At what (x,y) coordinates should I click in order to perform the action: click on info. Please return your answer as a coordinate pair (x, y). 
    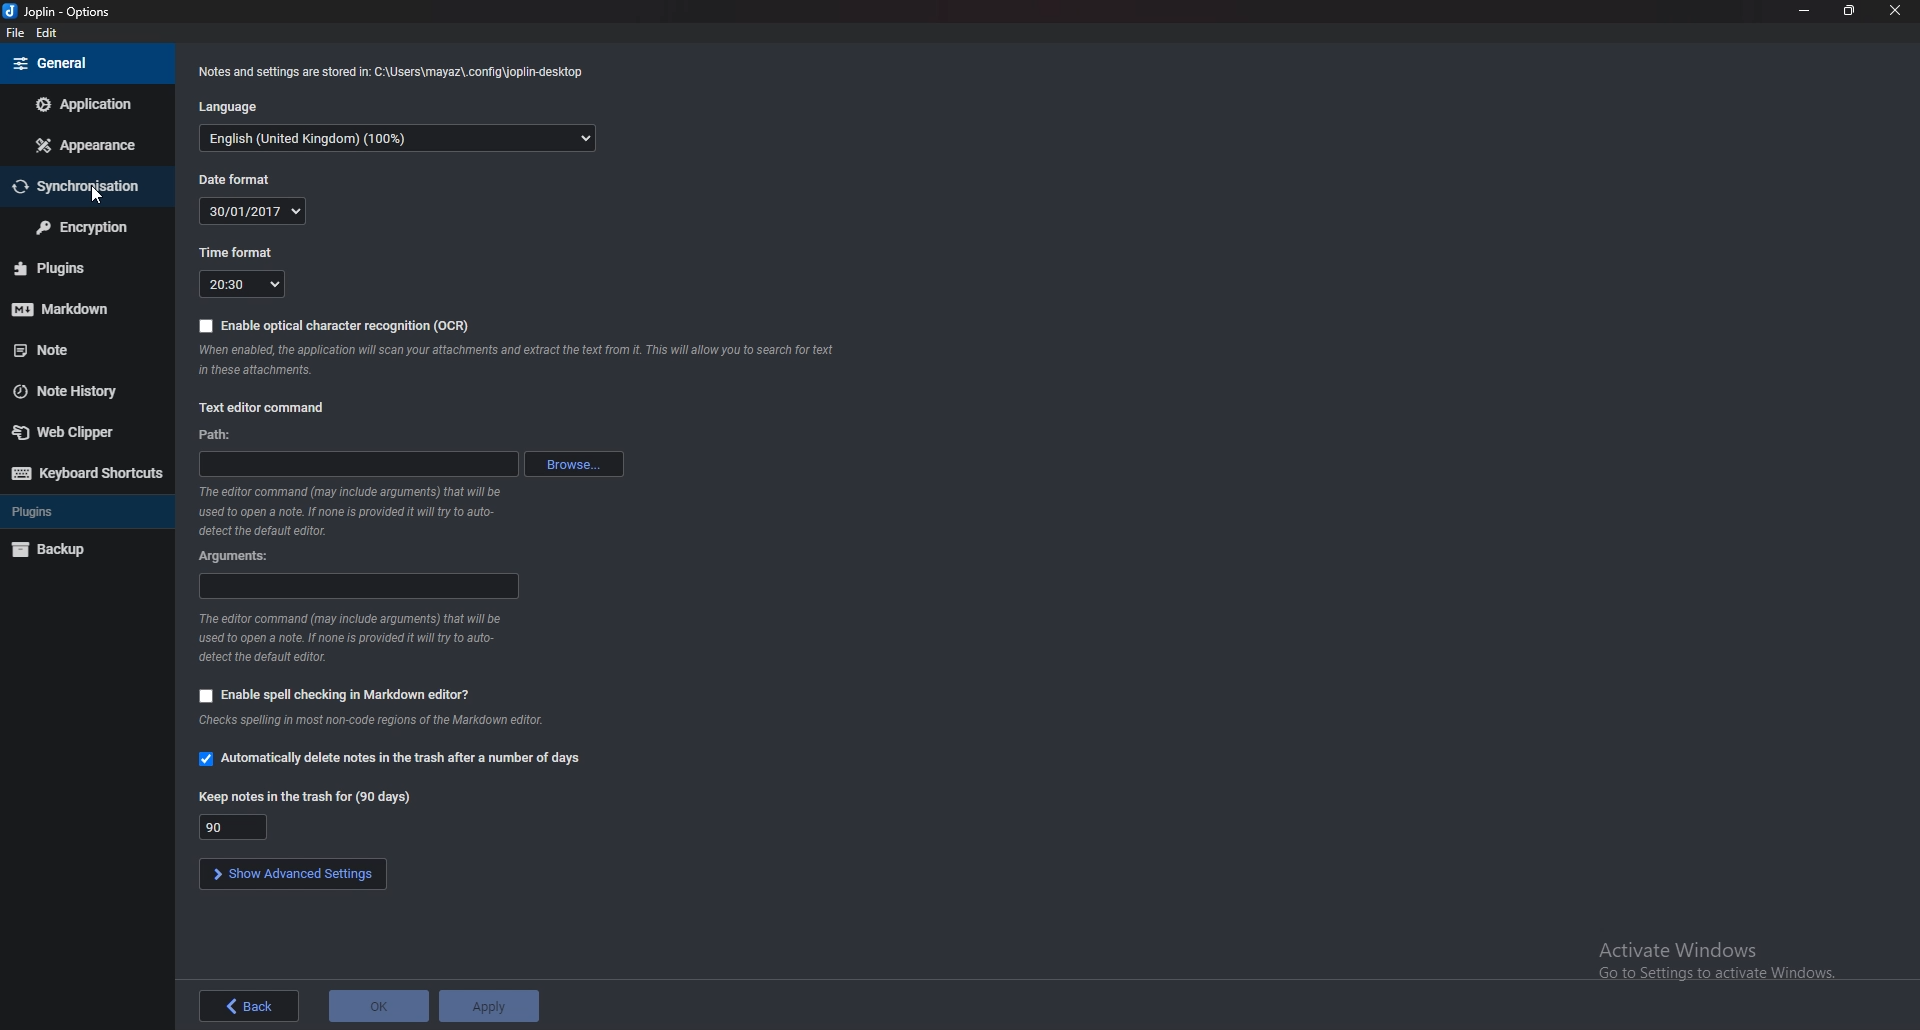
    Looking at the image, I should click on (372, 722).